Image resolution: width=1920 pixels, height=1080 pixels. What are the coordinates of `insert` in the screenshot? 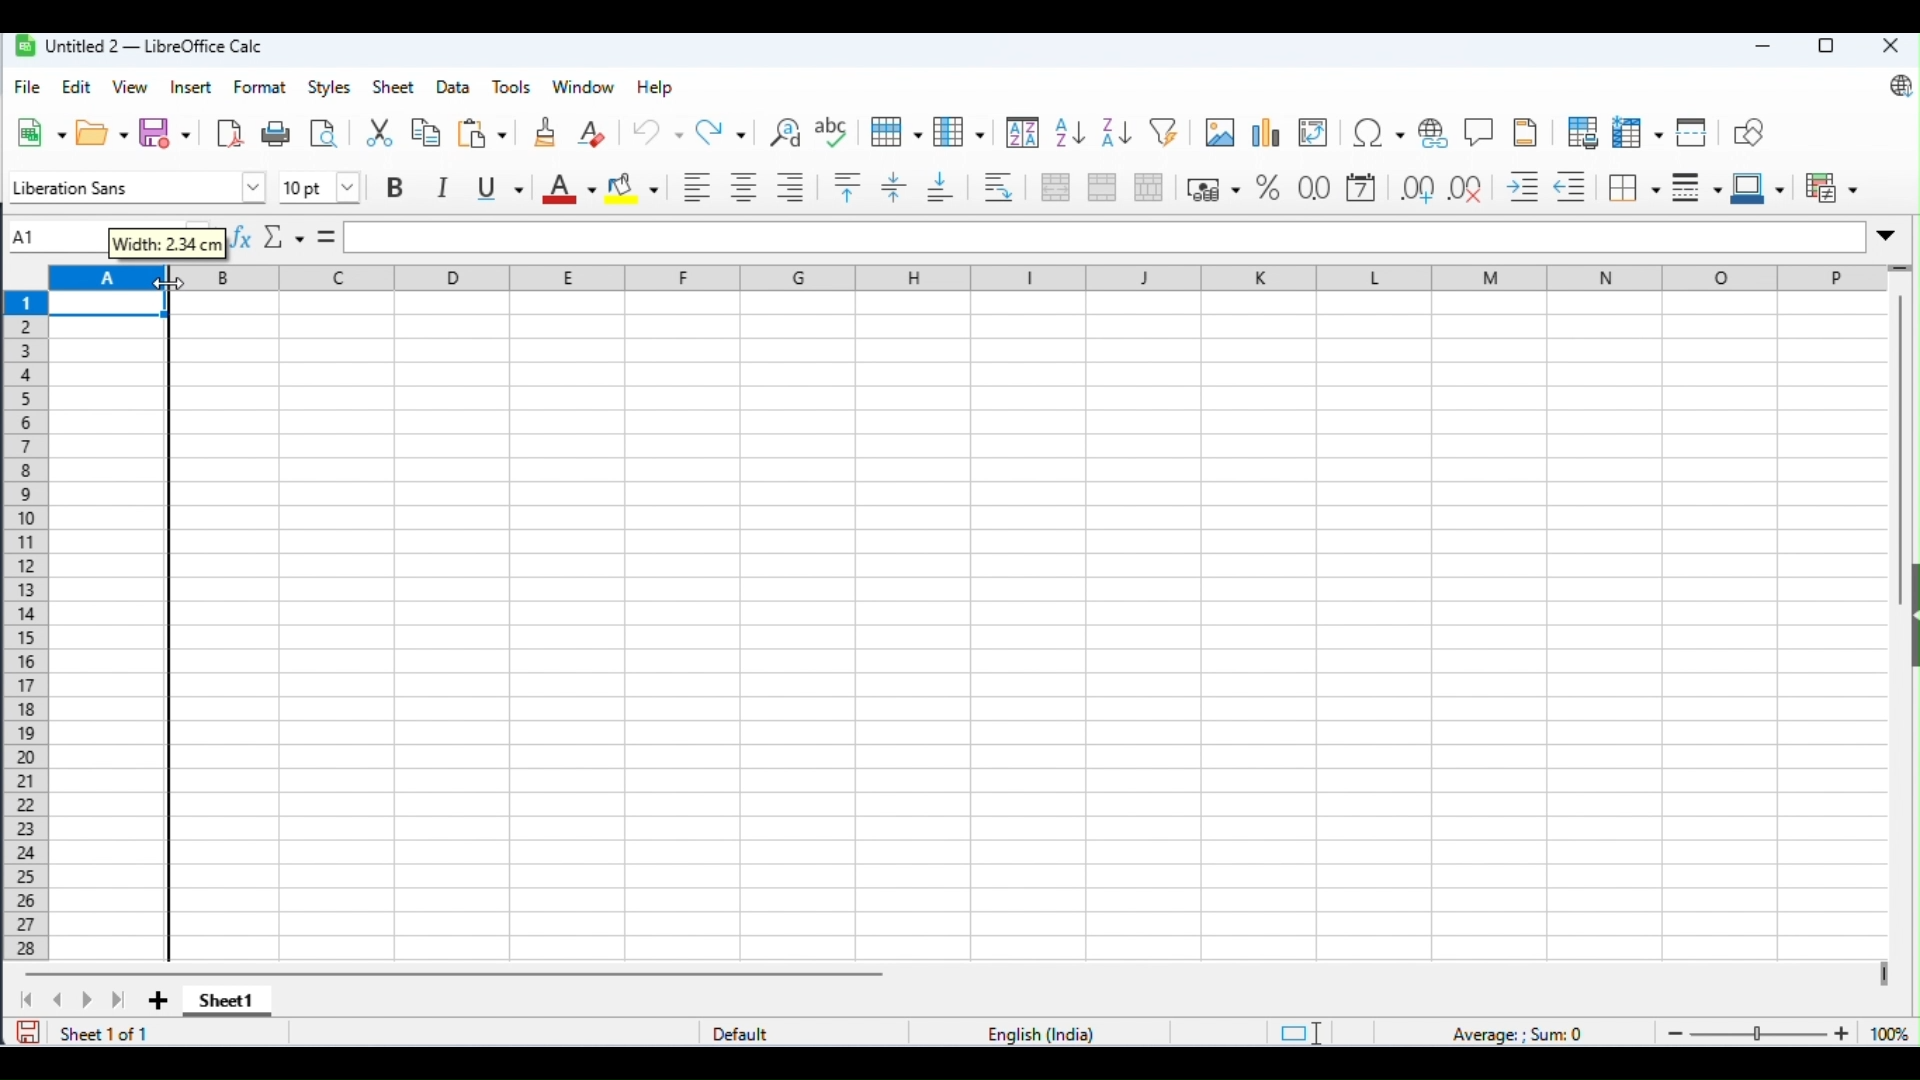 It's located at (192, 89).